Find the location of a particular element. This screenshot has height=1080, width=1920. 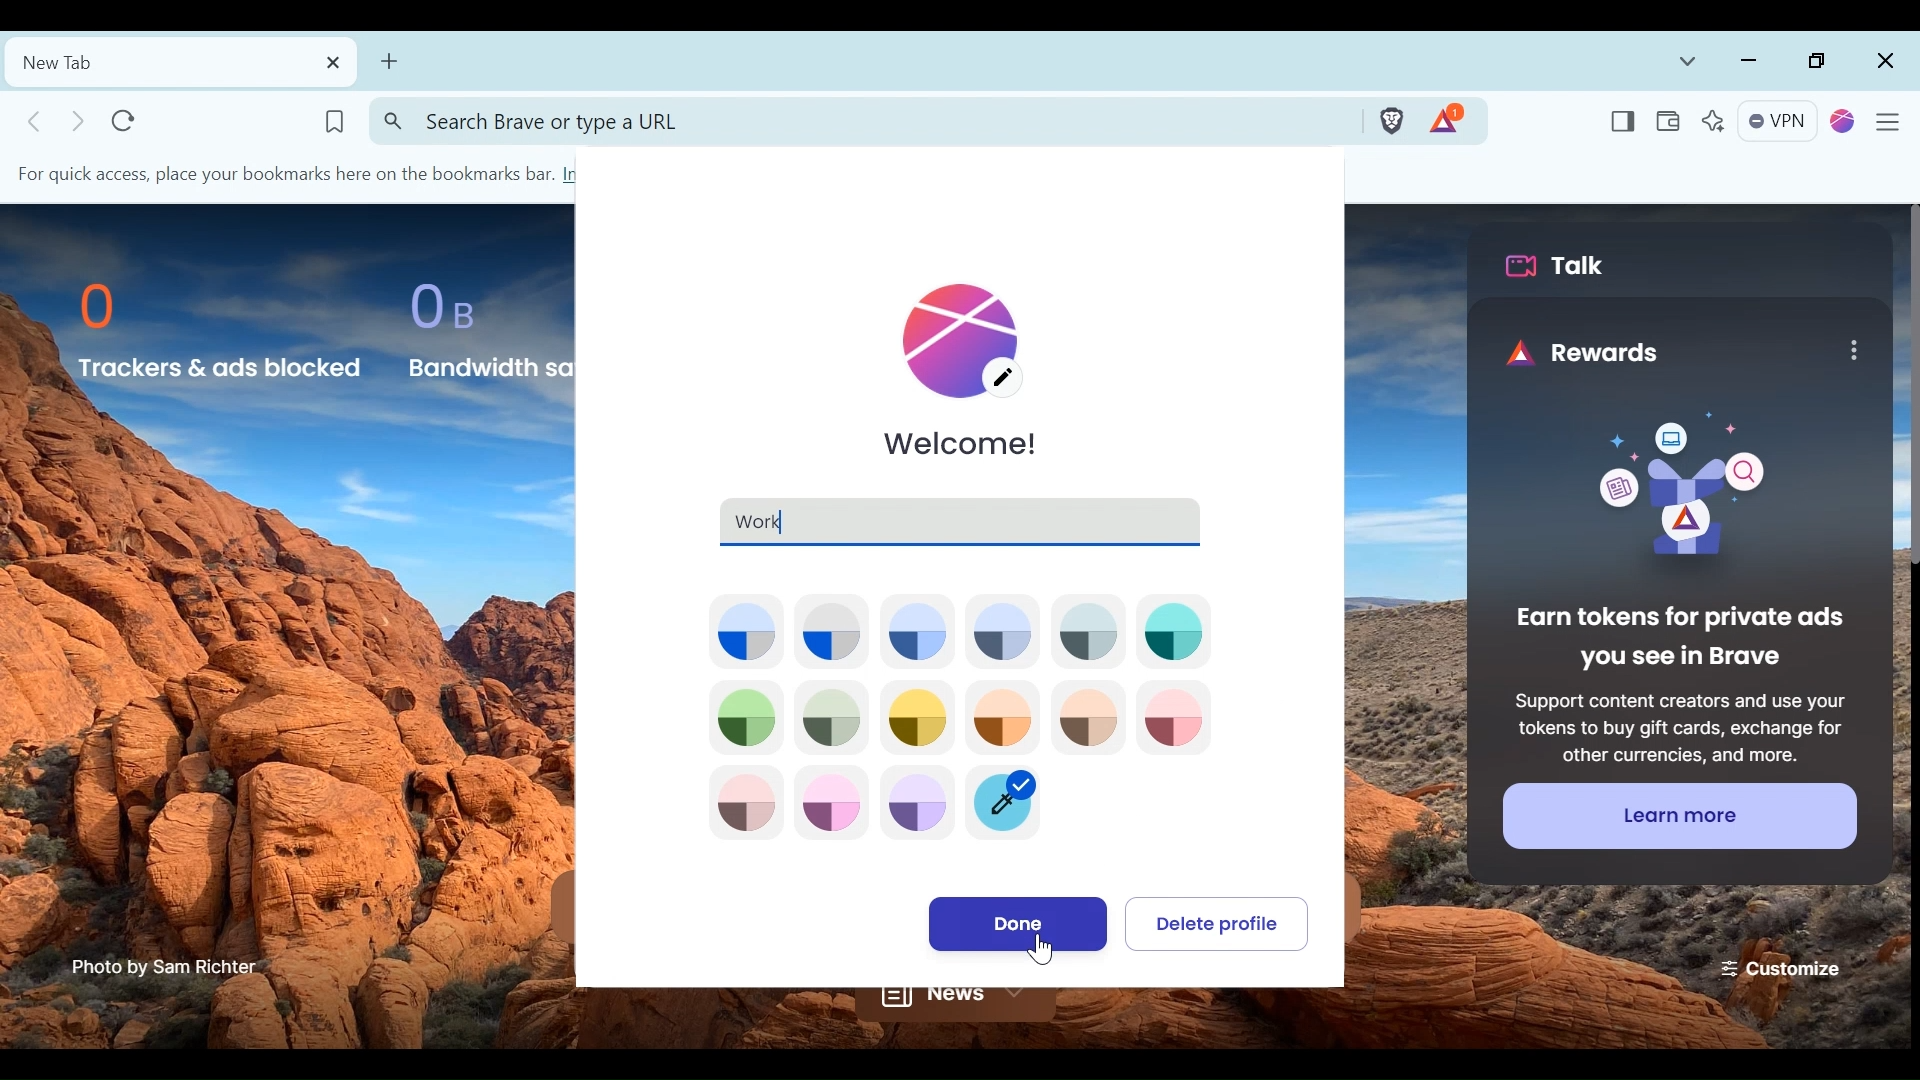

For quick access, place your bookmarks here on the bookmarks bar. Im is located at coordinates (298, 172).